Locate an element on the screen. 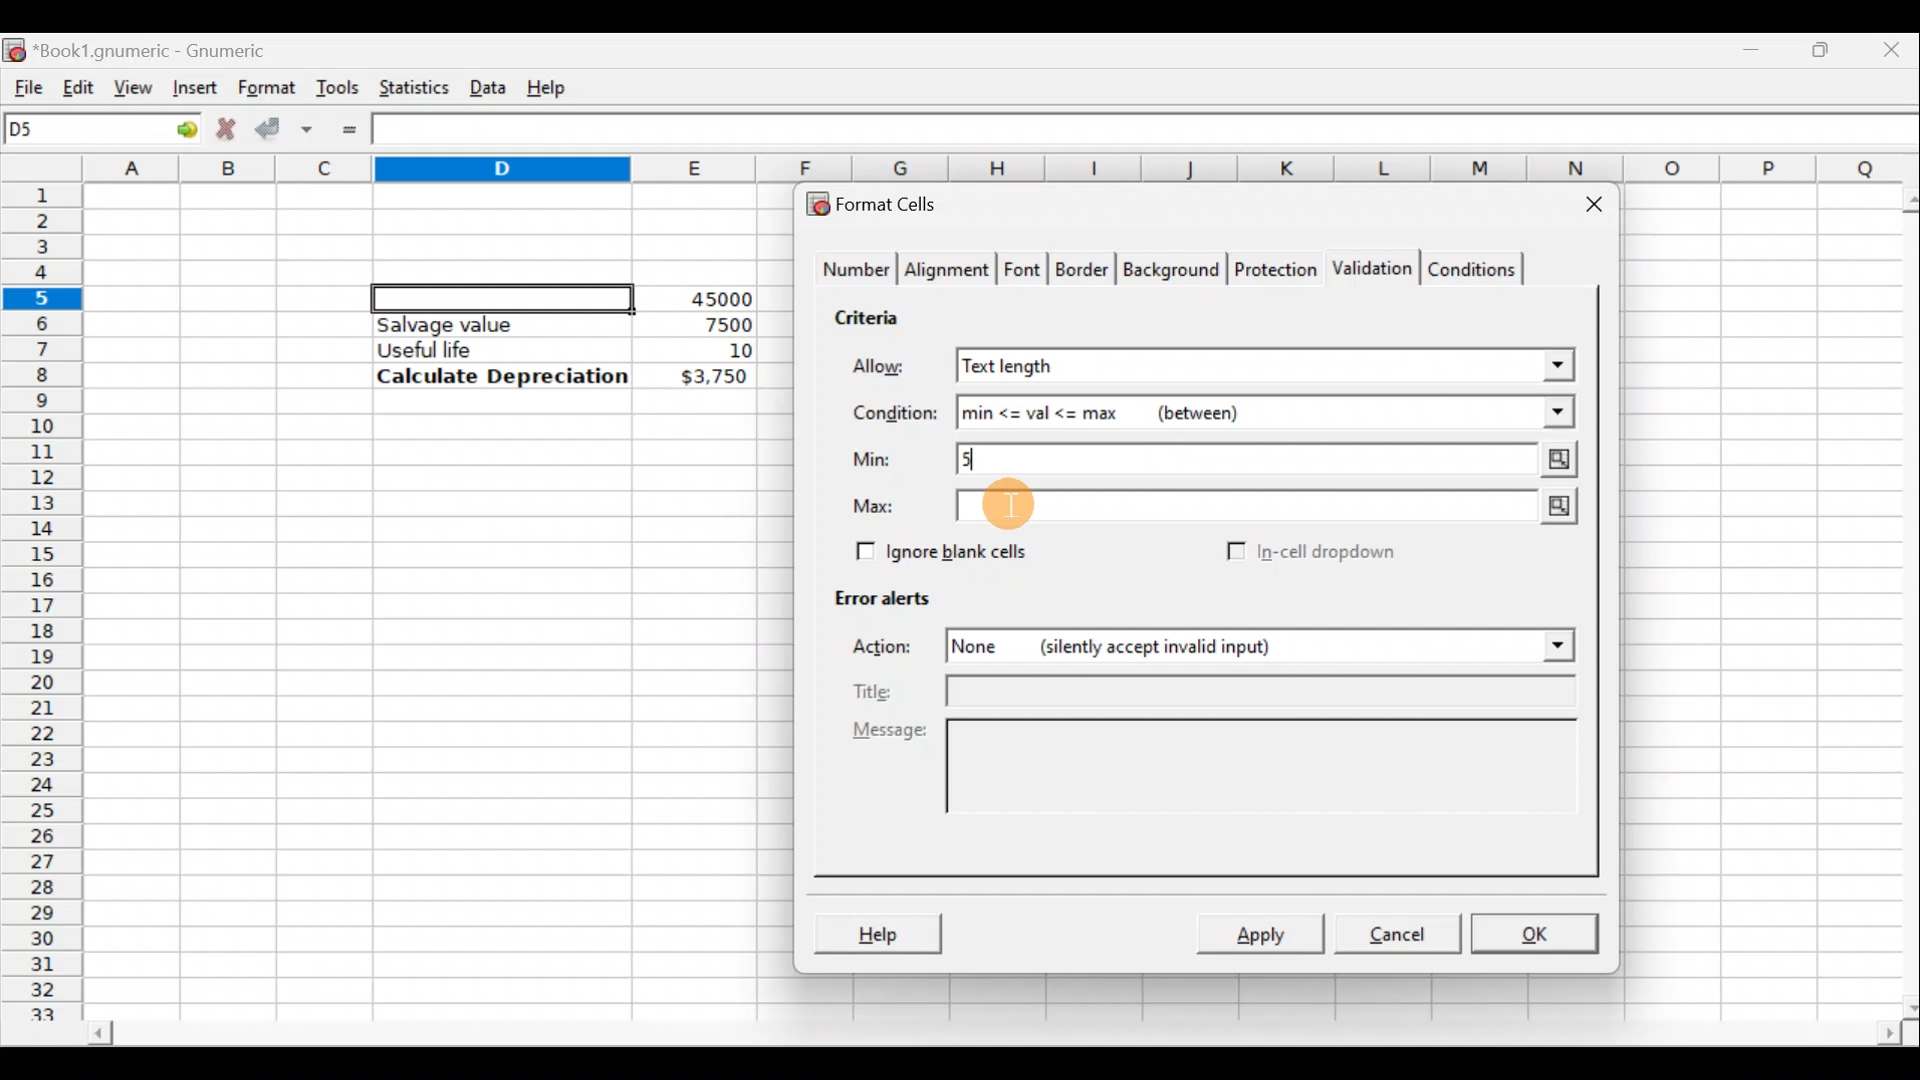  Condition is located at coordinates (894, 414).